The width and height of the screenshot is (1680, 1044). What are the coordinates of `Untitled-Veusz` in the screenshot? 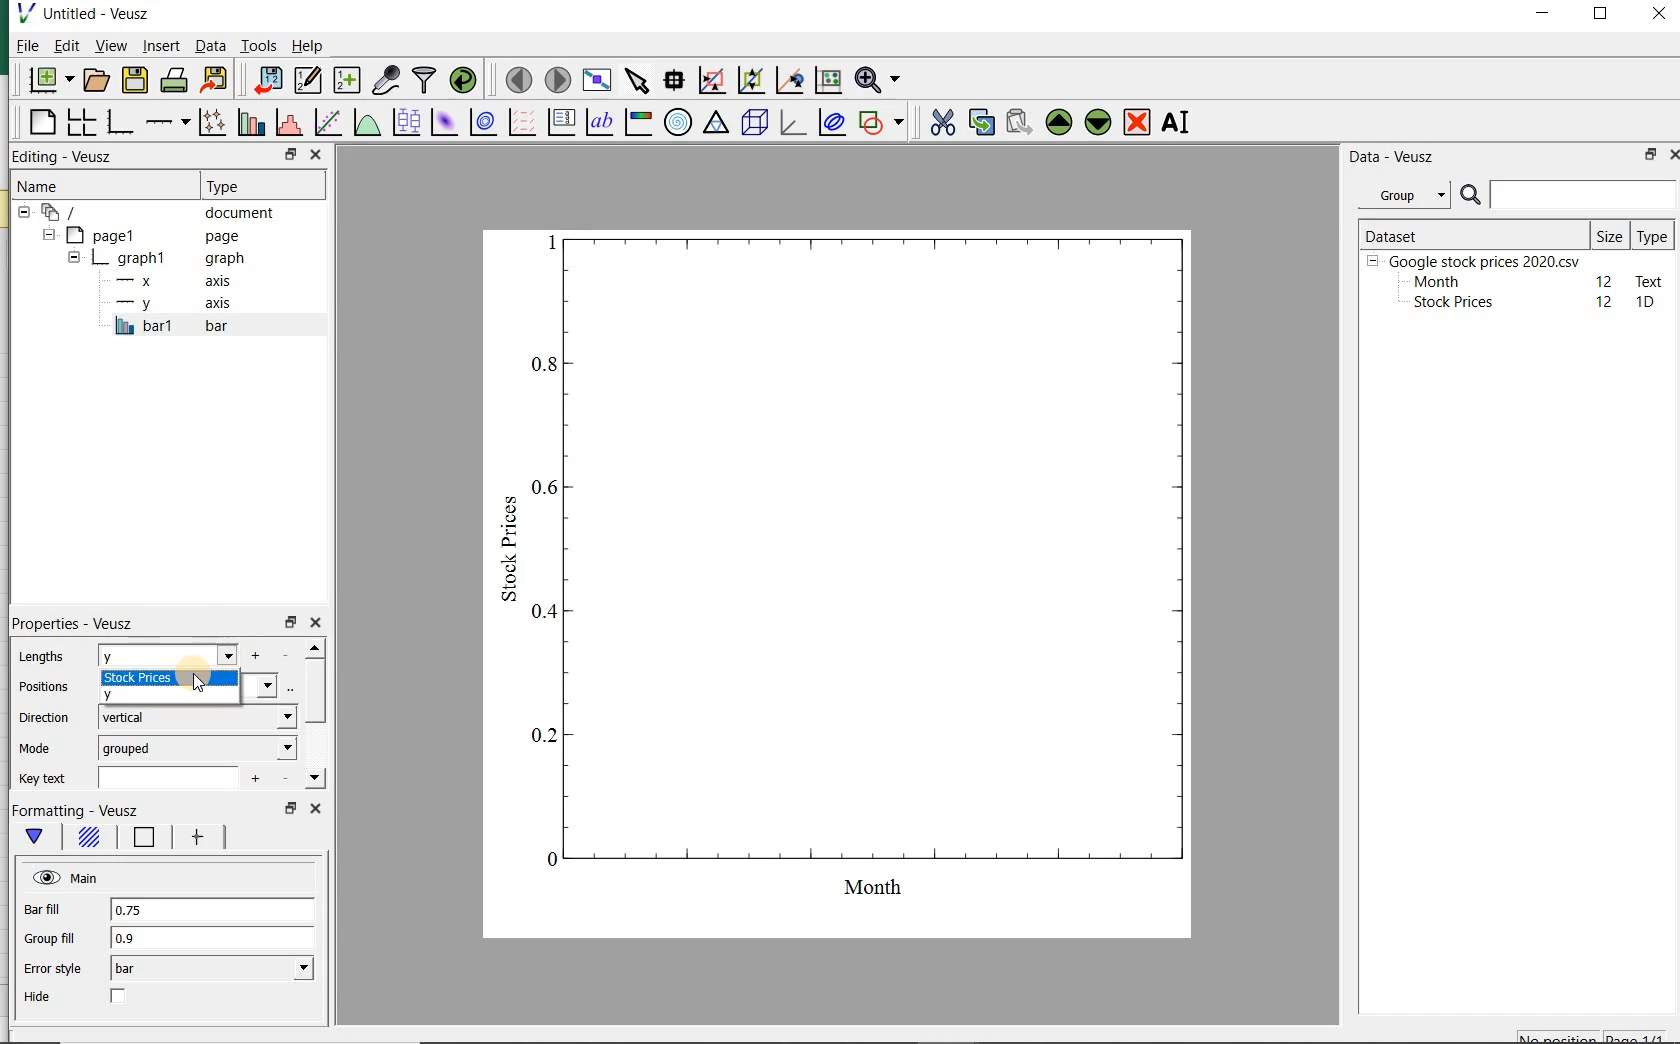 It's located at (93, 15).